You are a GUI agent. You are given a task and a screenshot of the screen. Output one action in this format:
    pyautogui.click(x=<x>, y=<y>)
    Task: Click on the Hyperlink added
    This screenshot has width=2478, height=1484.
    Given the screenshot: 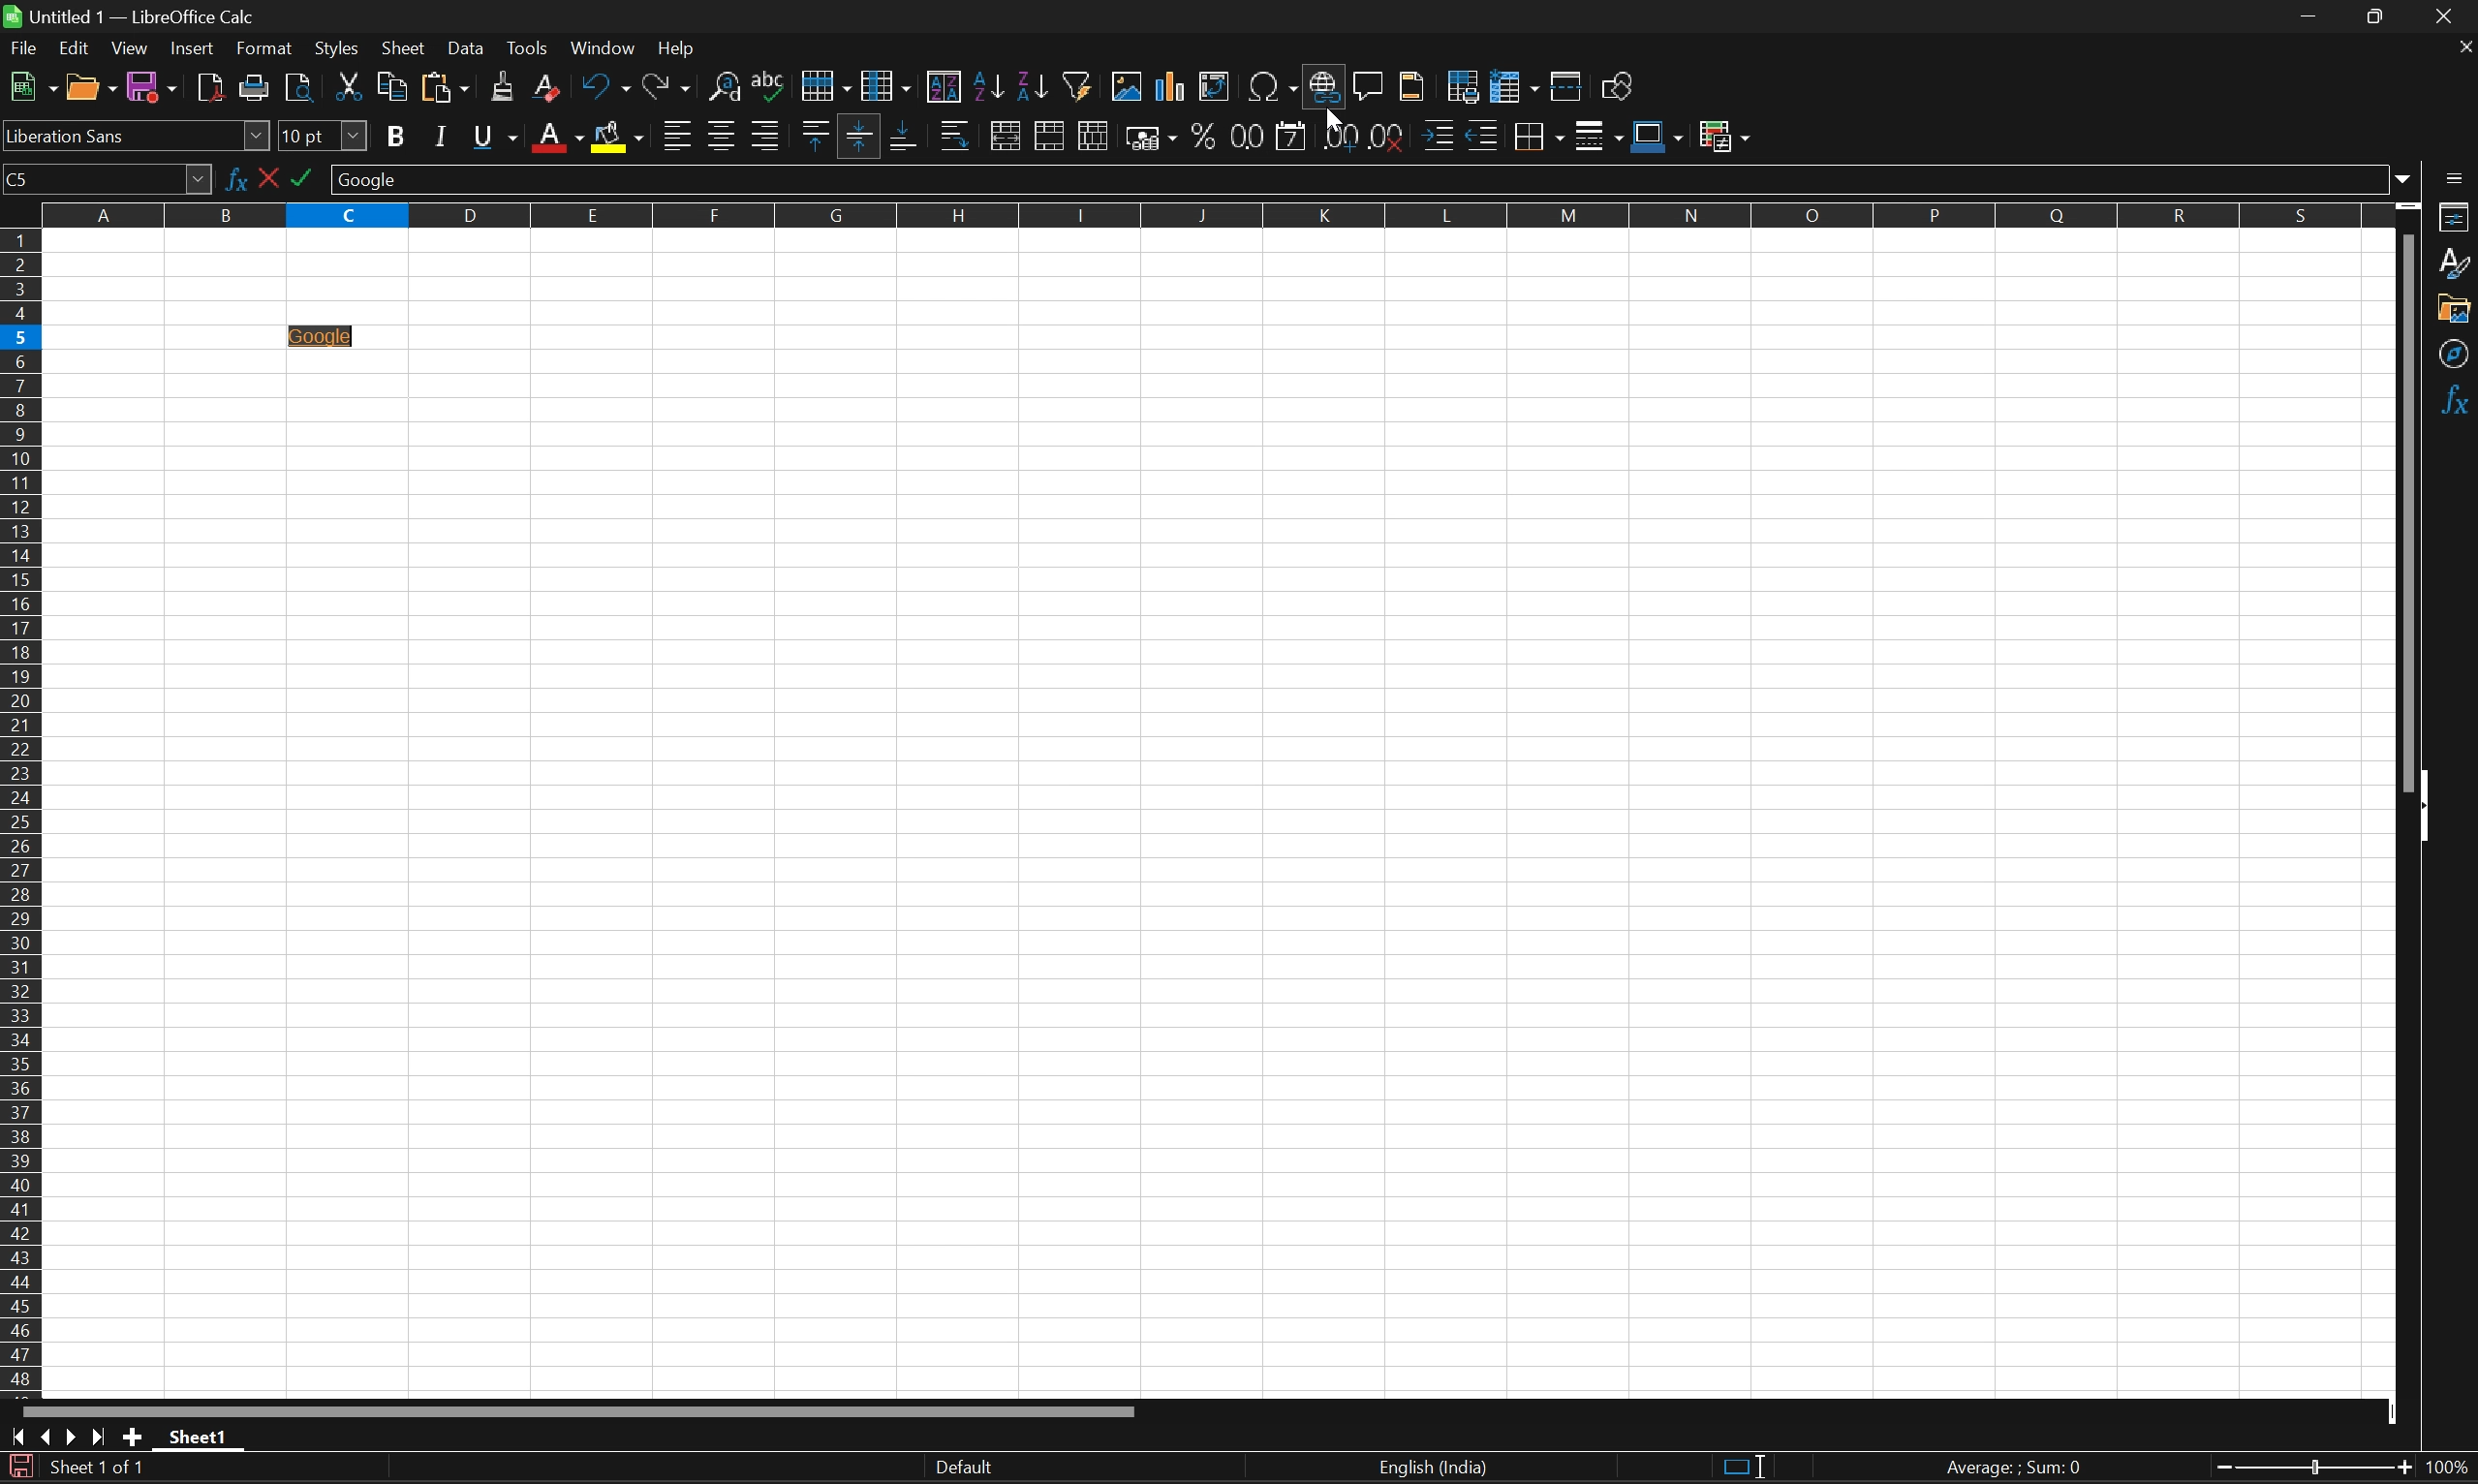 What is the action you would take?
    pyautogui.click(x=321, y=336)
    